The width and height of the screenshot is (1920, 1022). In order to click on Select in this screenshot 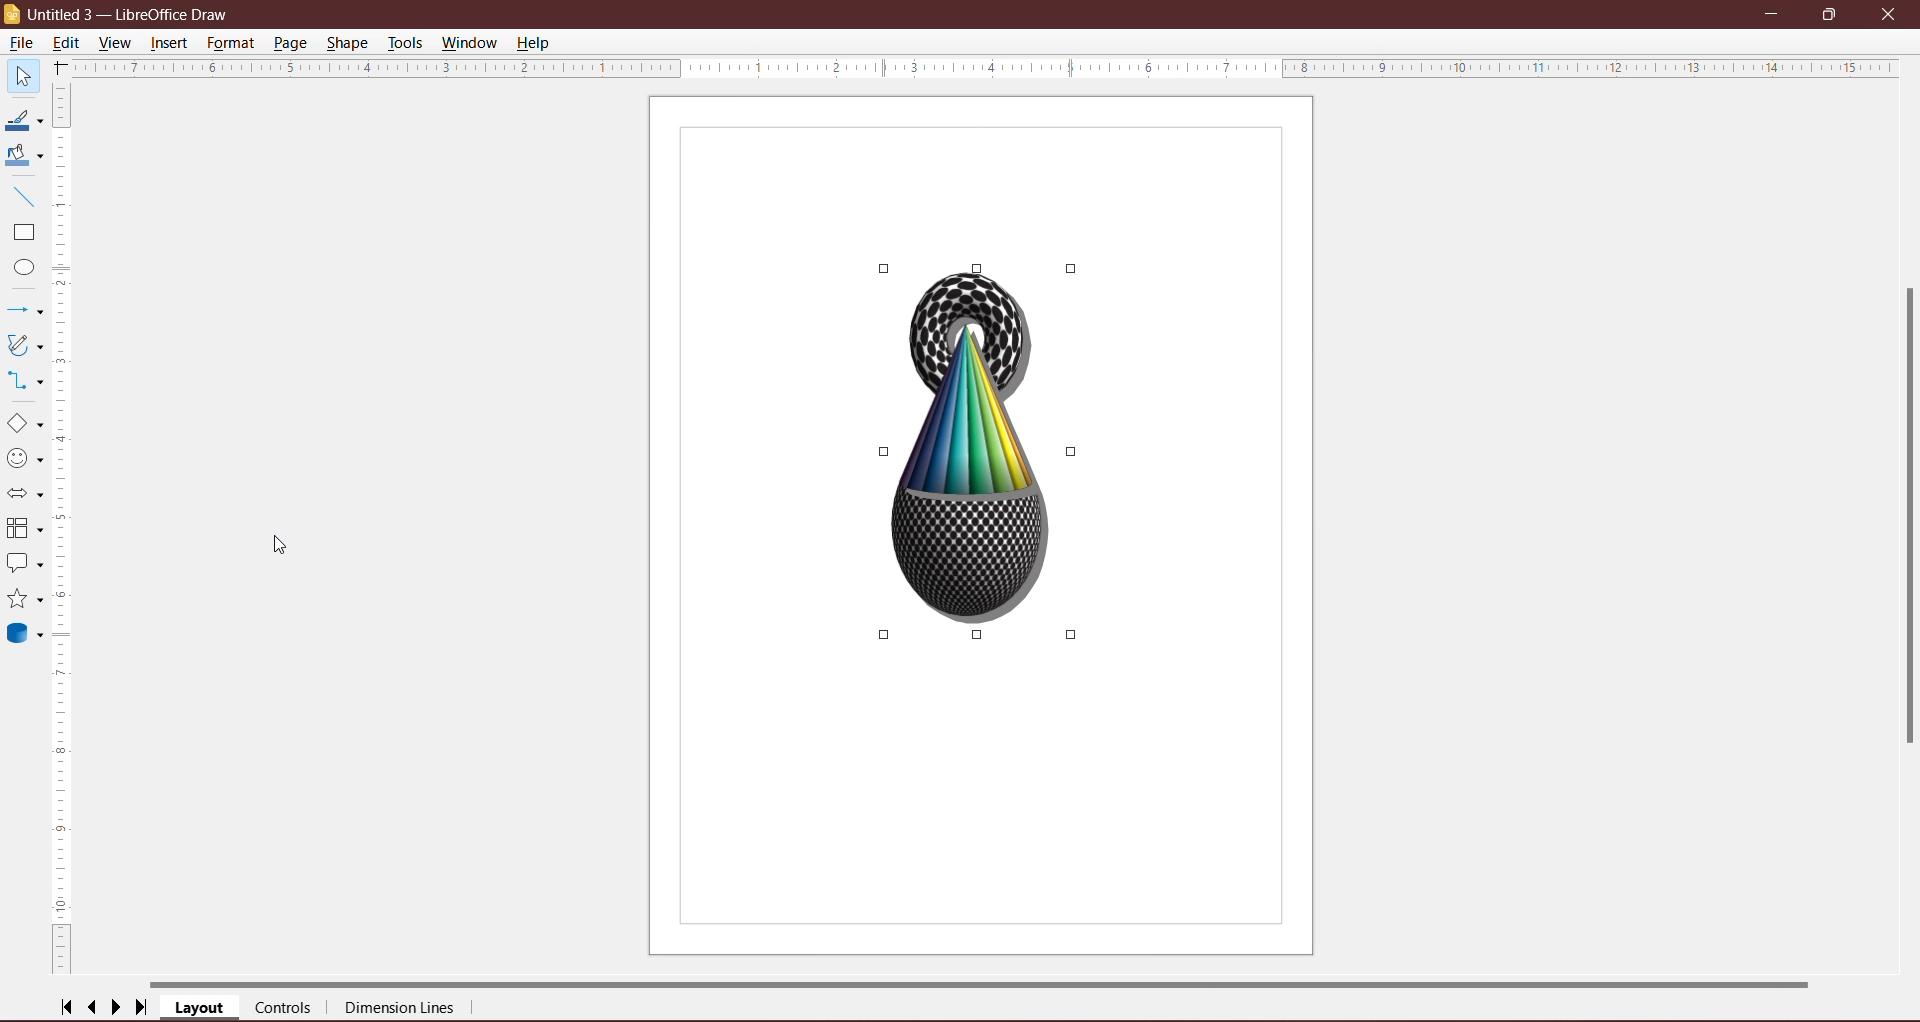, I will do `click(22, 75)`.